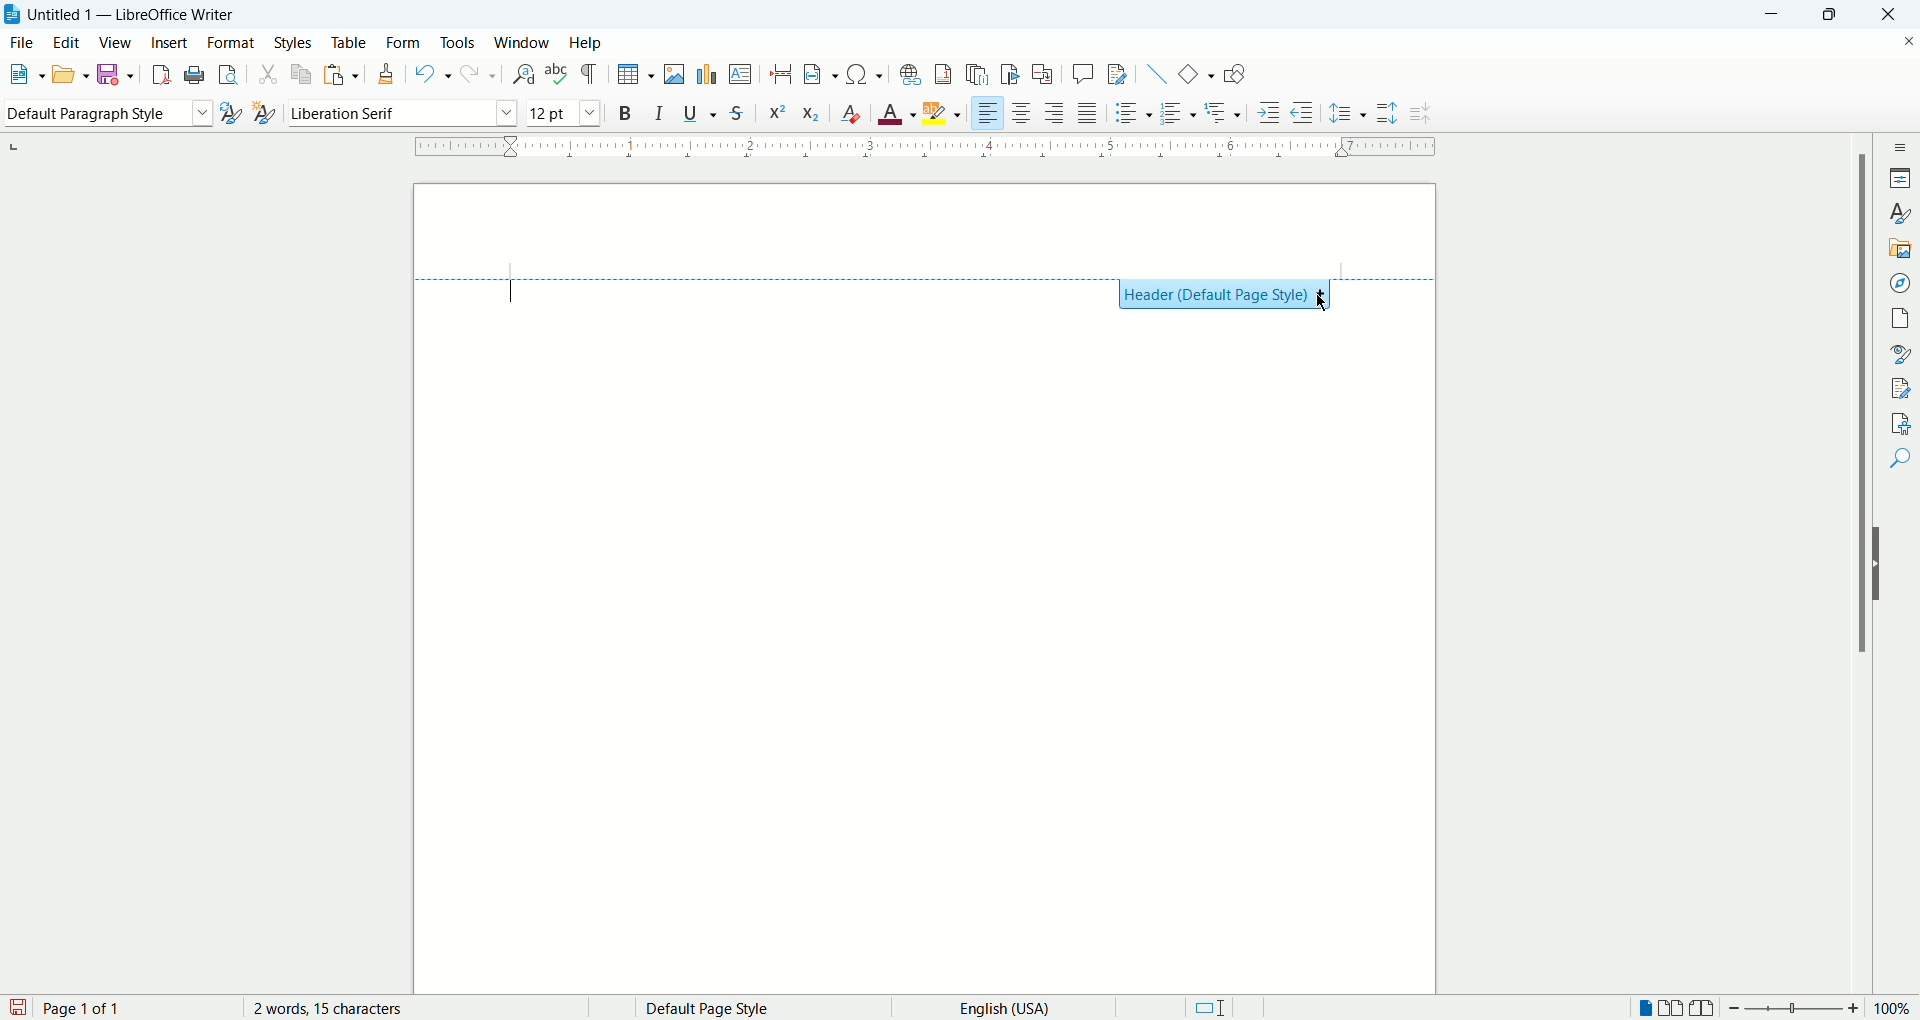  What do you see at coordinates (986, 110) in the screenshot?
I see `left align` at bounding box center [986, 110].